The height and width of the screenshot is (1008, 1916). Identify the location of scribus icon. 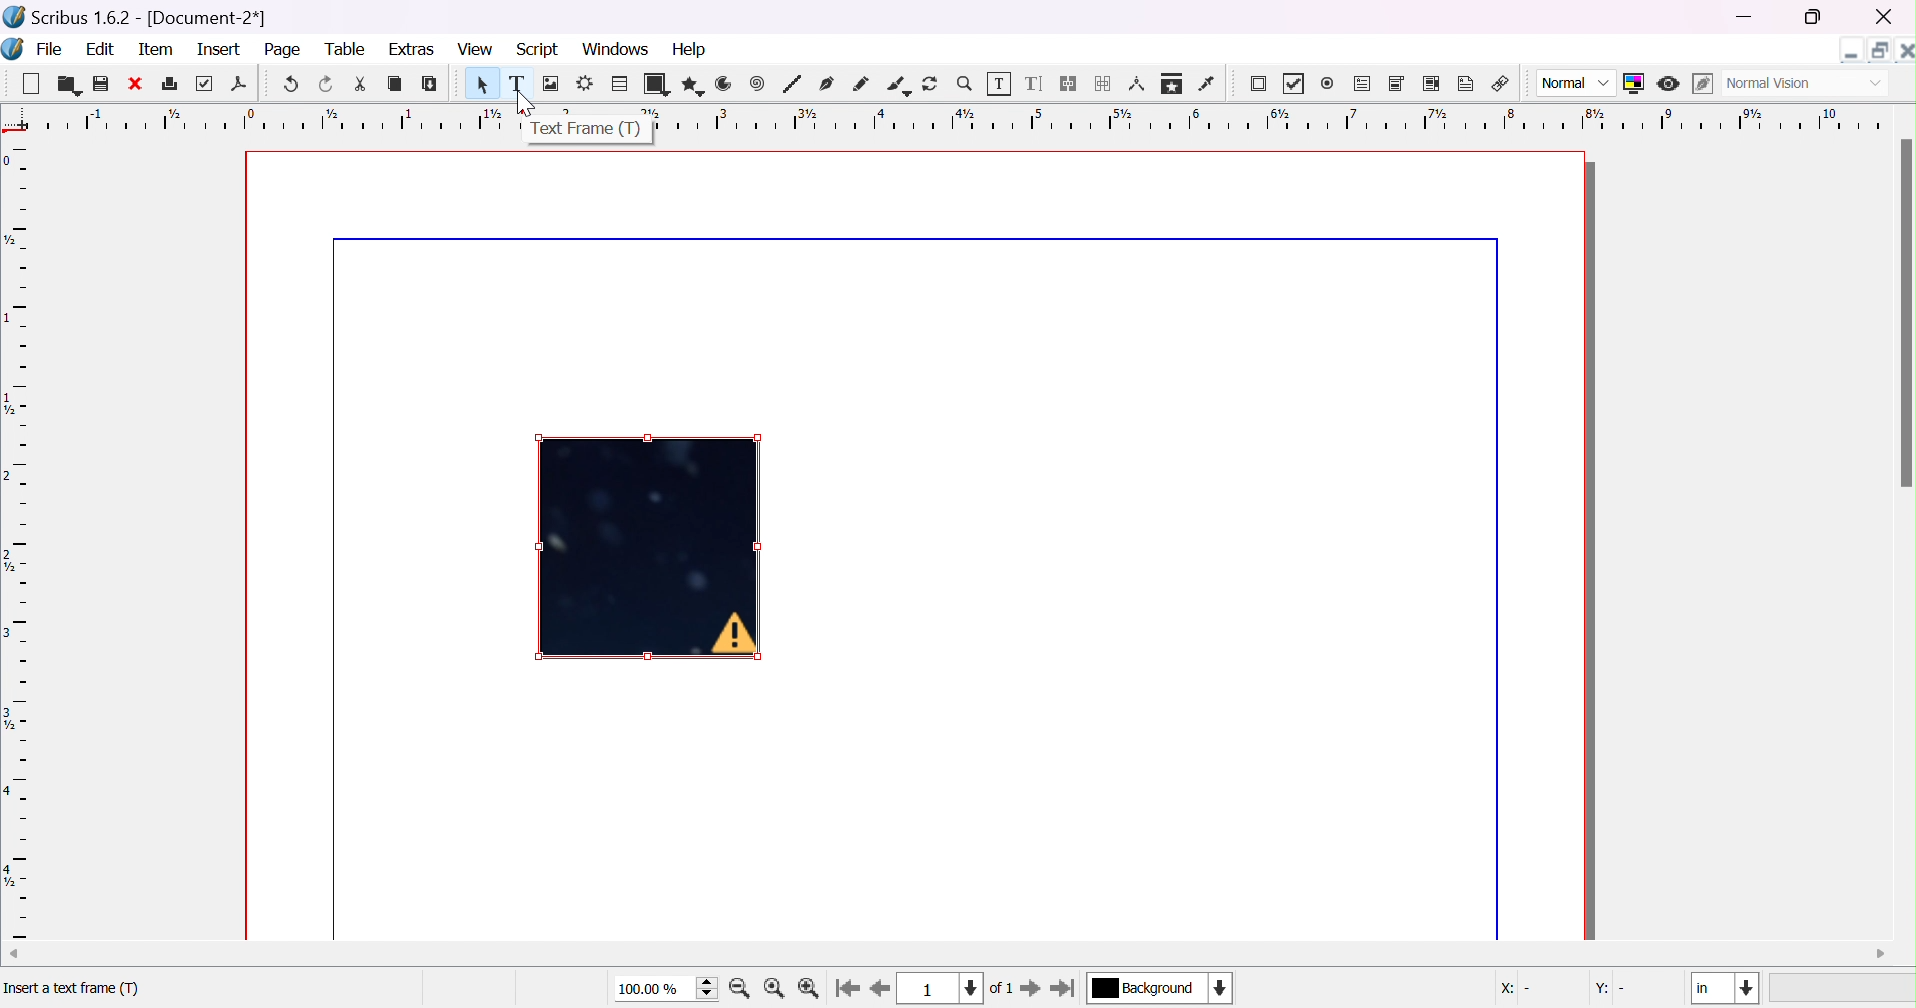
(13, 48).